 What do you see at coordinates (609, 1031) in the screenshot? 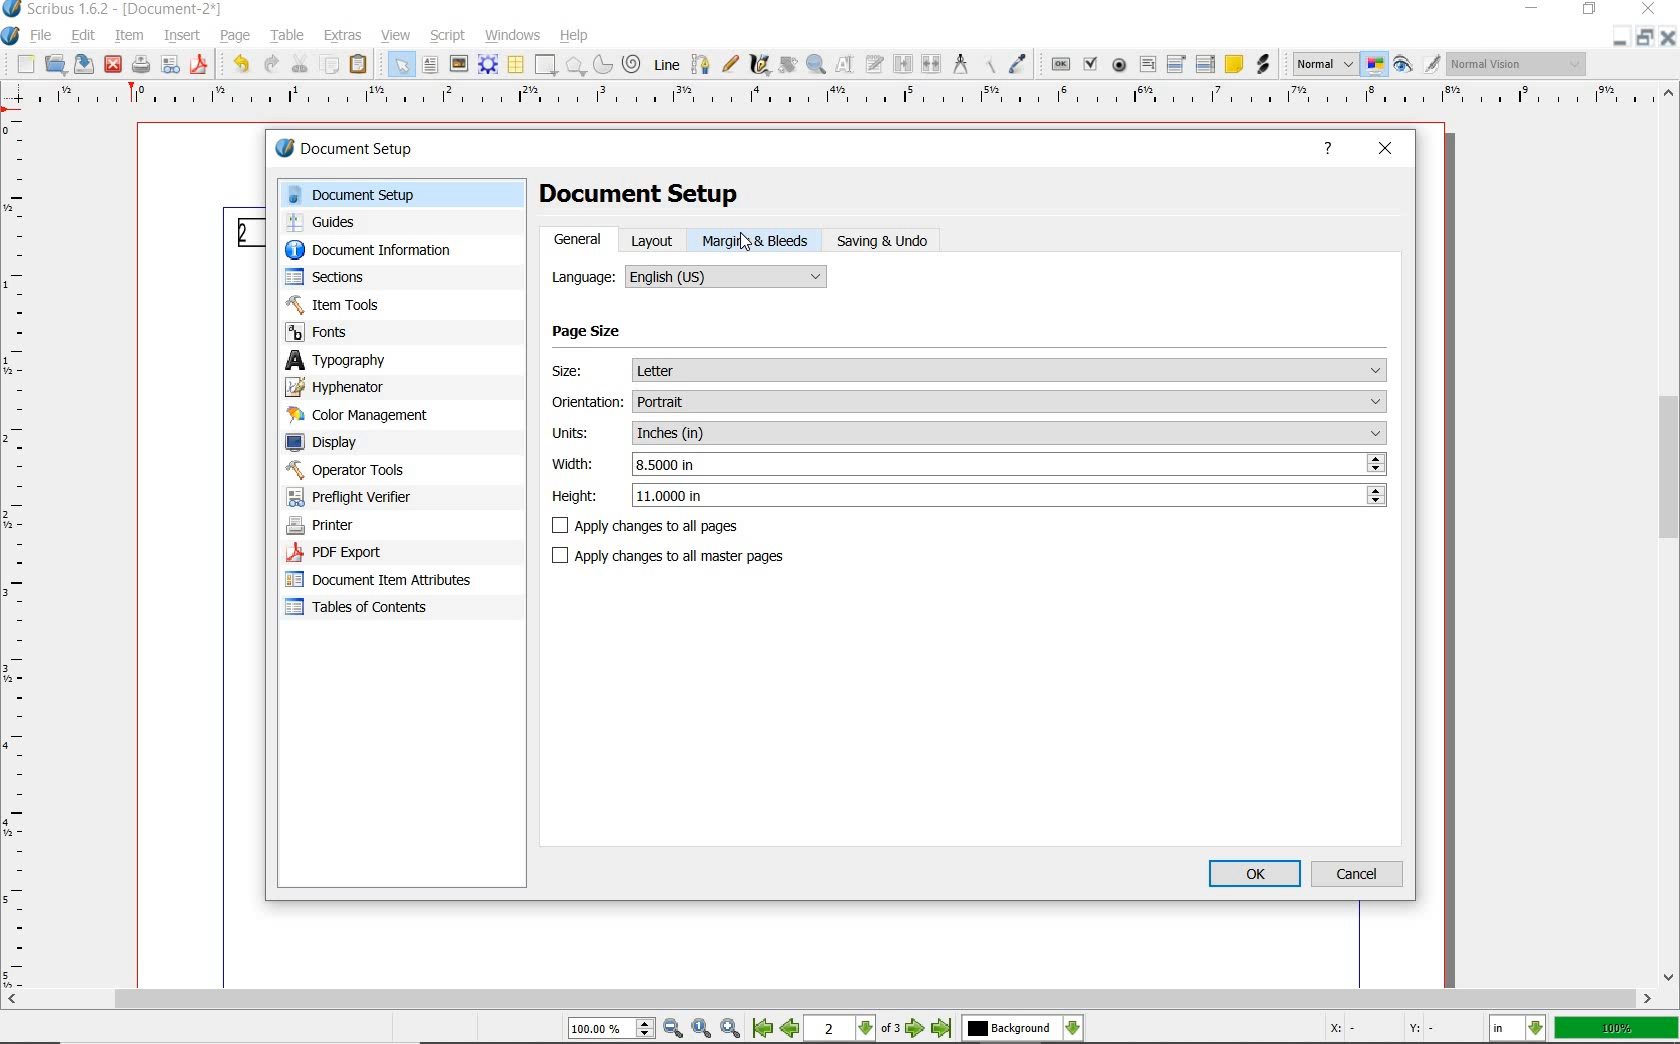
I see `Zoom 100.00%` at bounding box center [609, 1031].